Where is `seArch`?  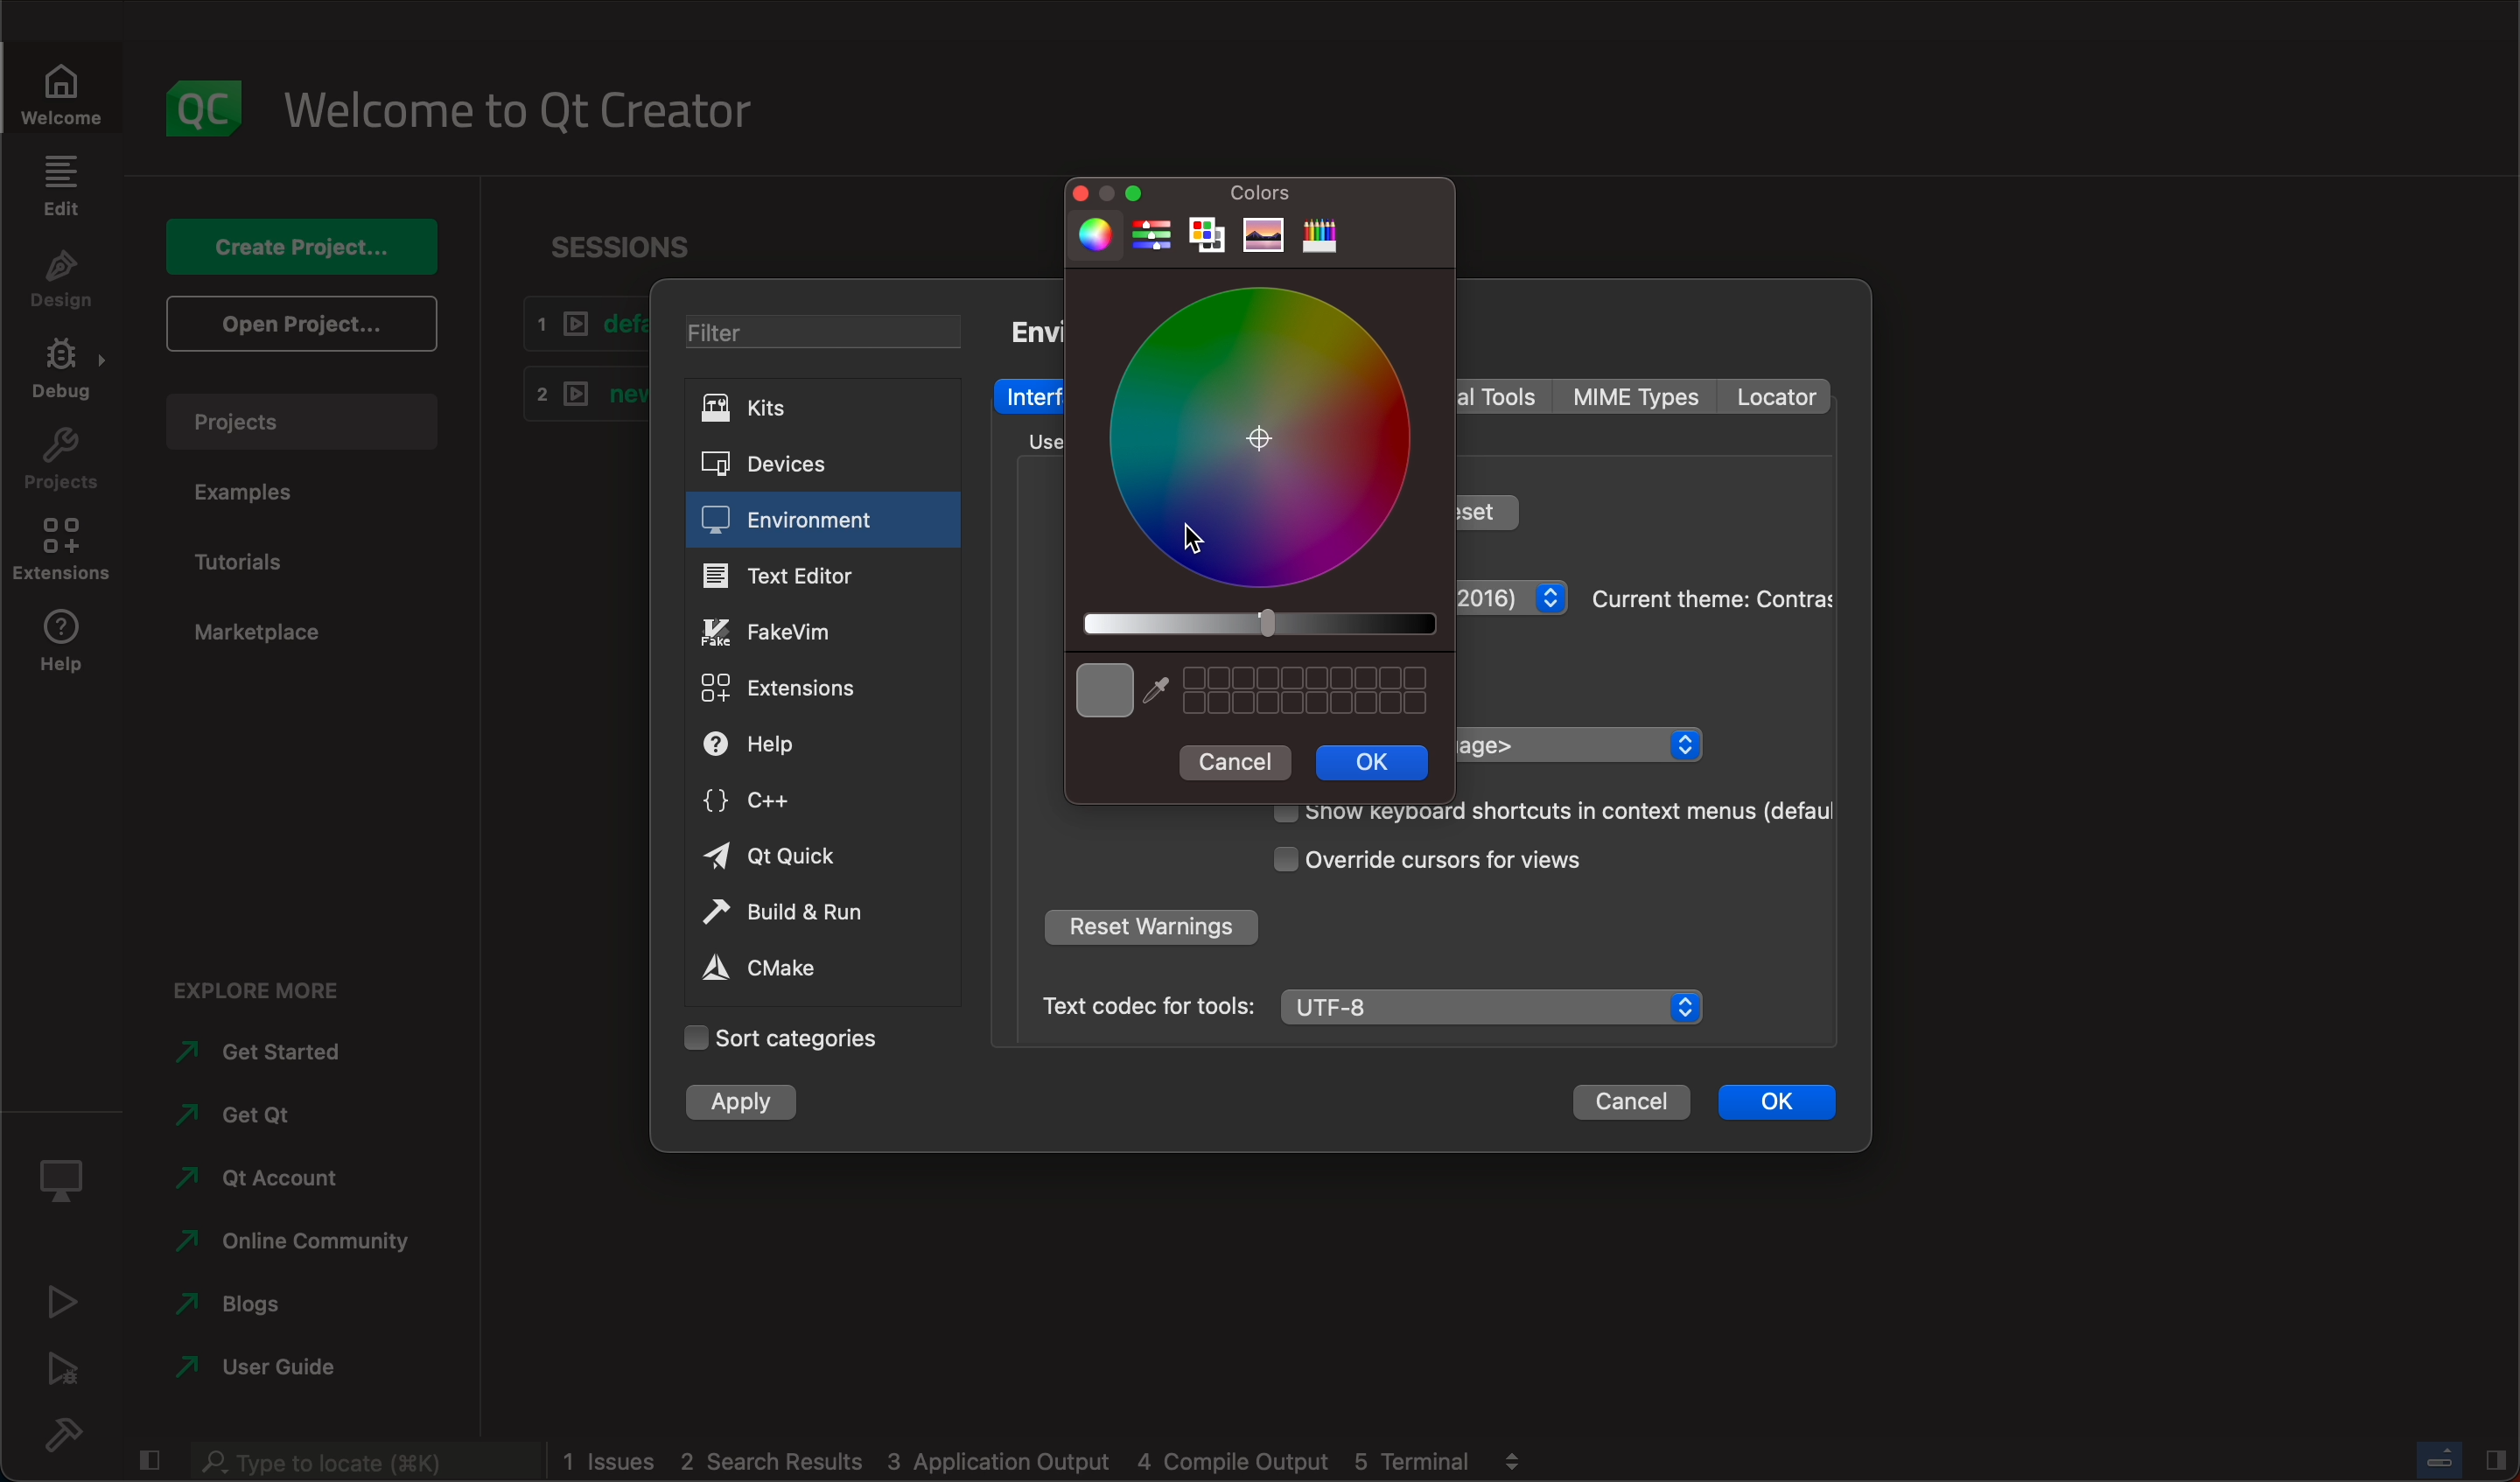
seArch is located at coordinates (360, 1461).